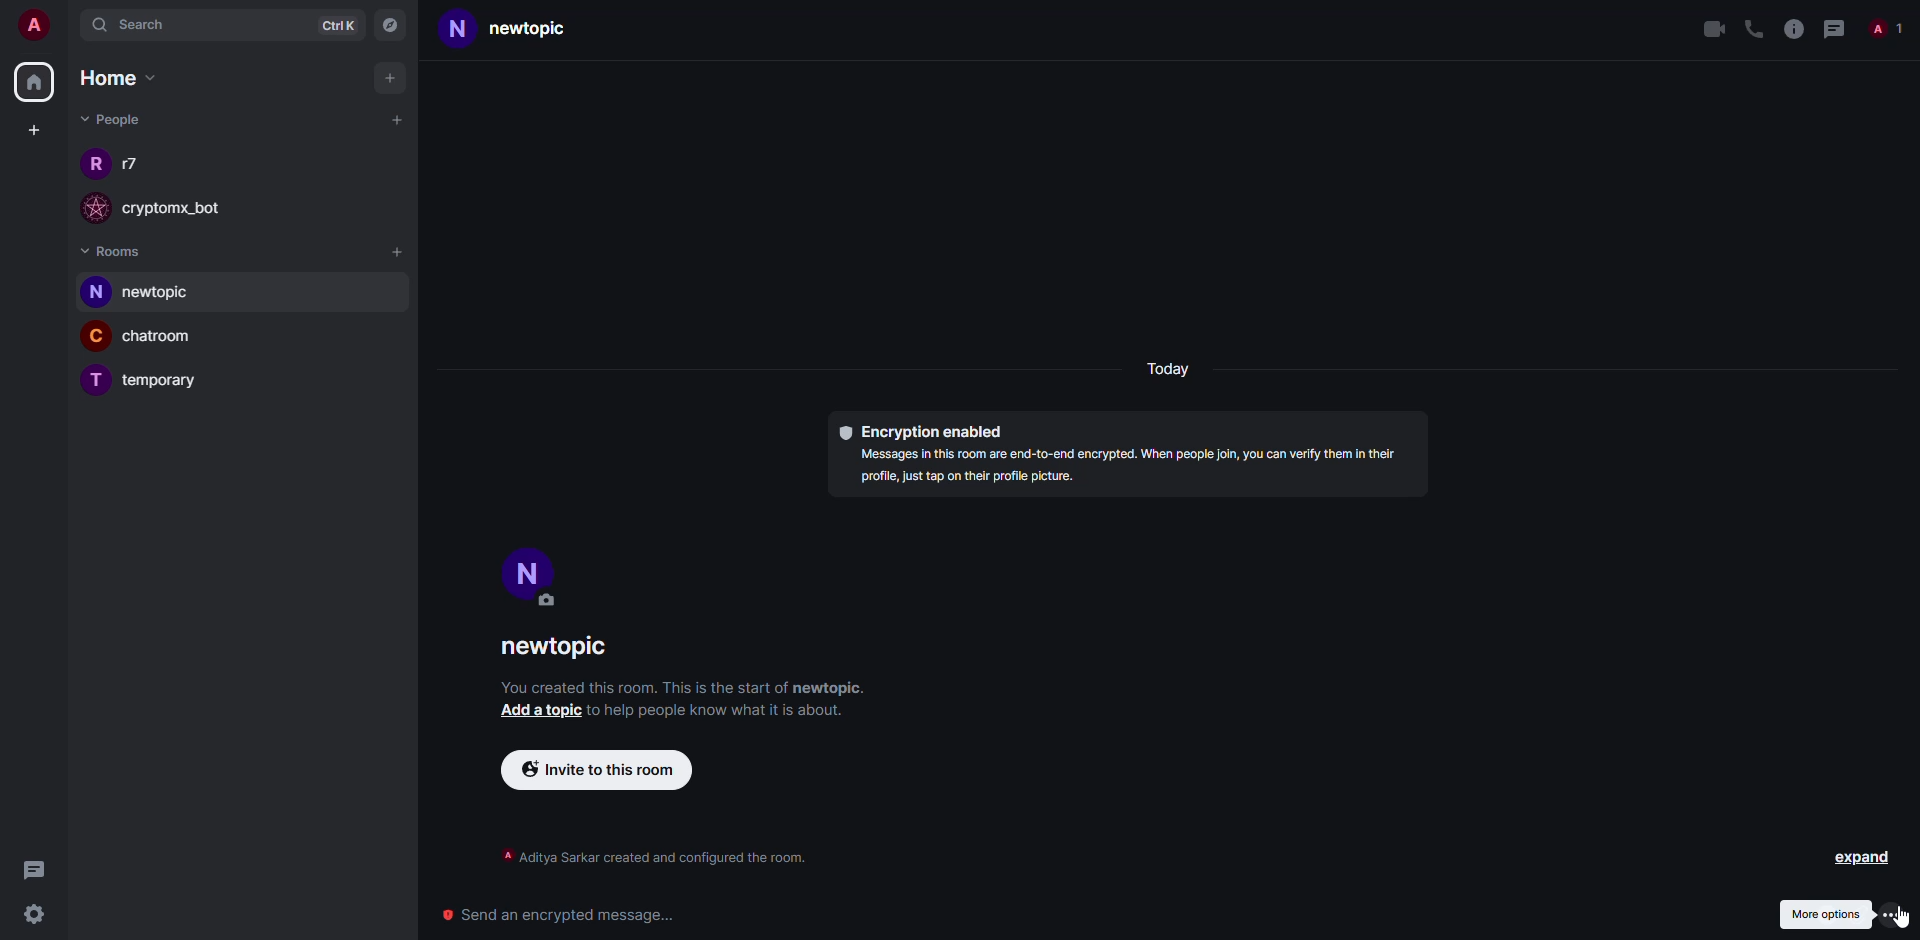 The width and height of the screenshot is (1920, 940). I want to click on info, so click(722, 713).